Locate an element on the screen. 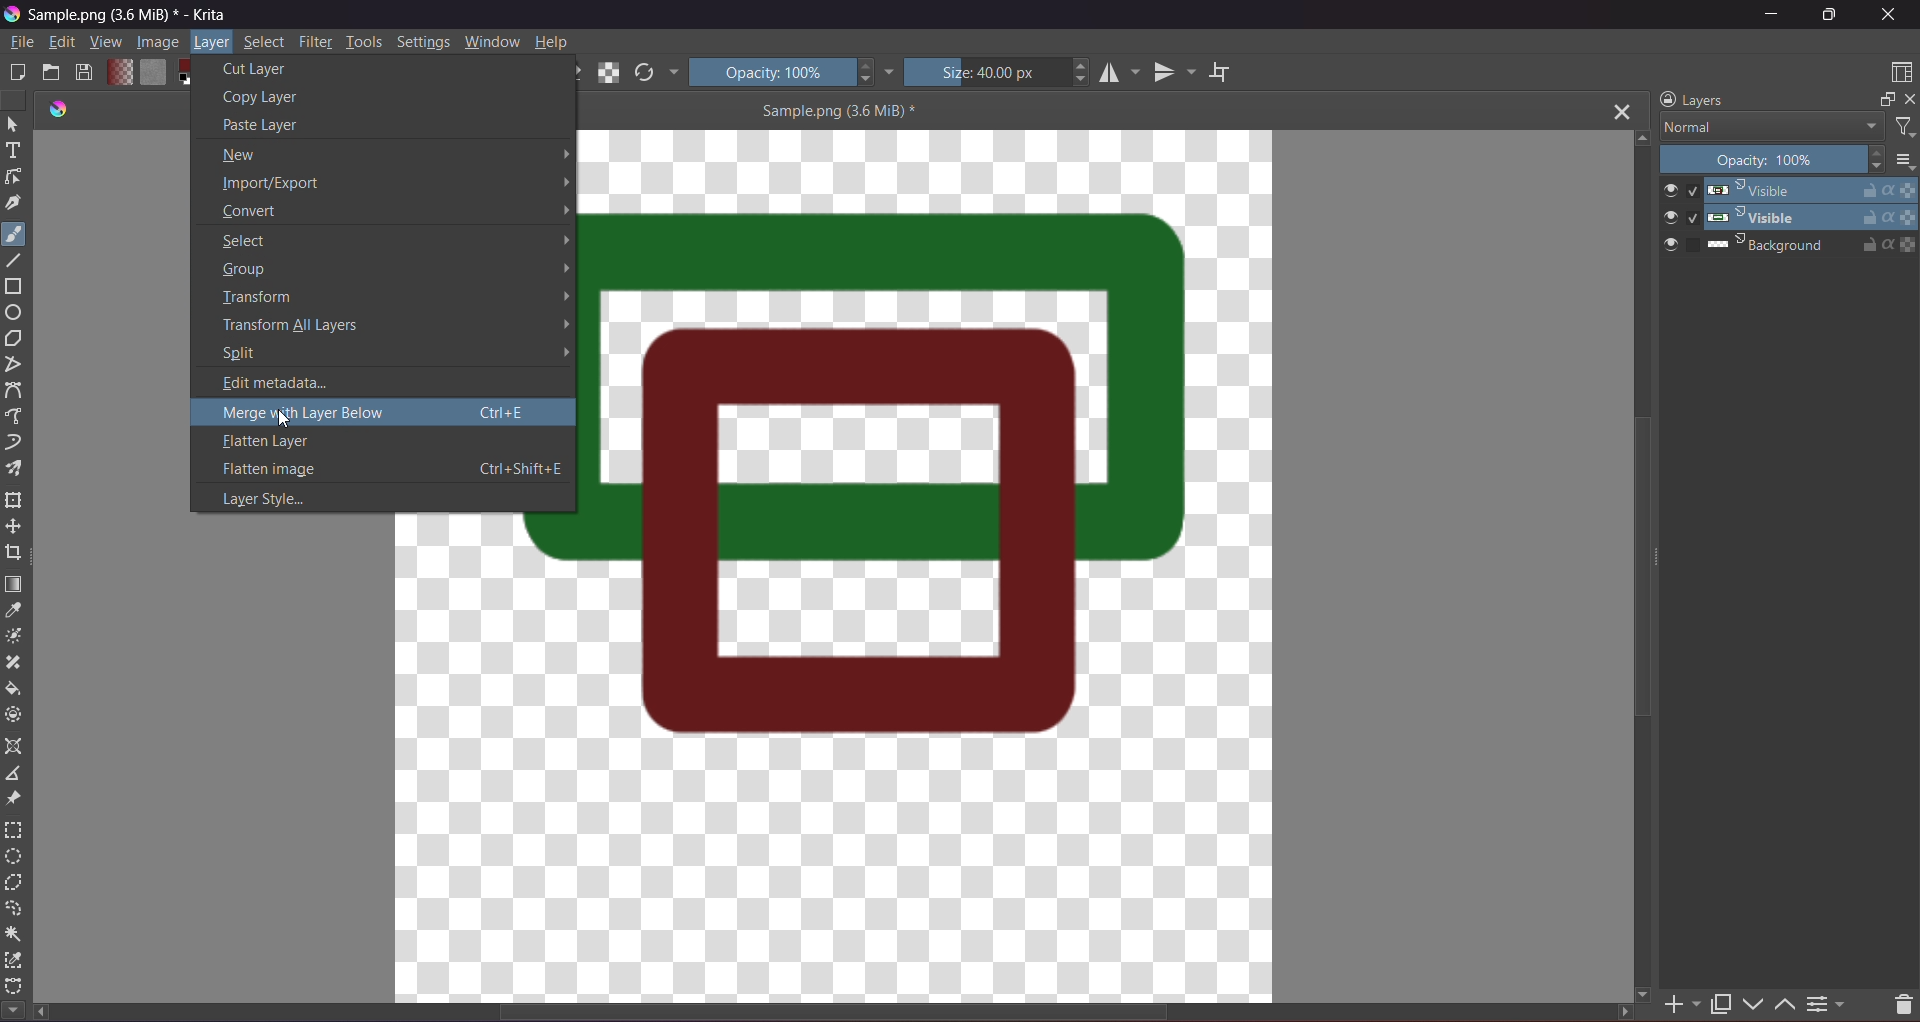 The width and height of the screenshot is (1920, 1022). Move a layer is located at coordinates (15, 527).